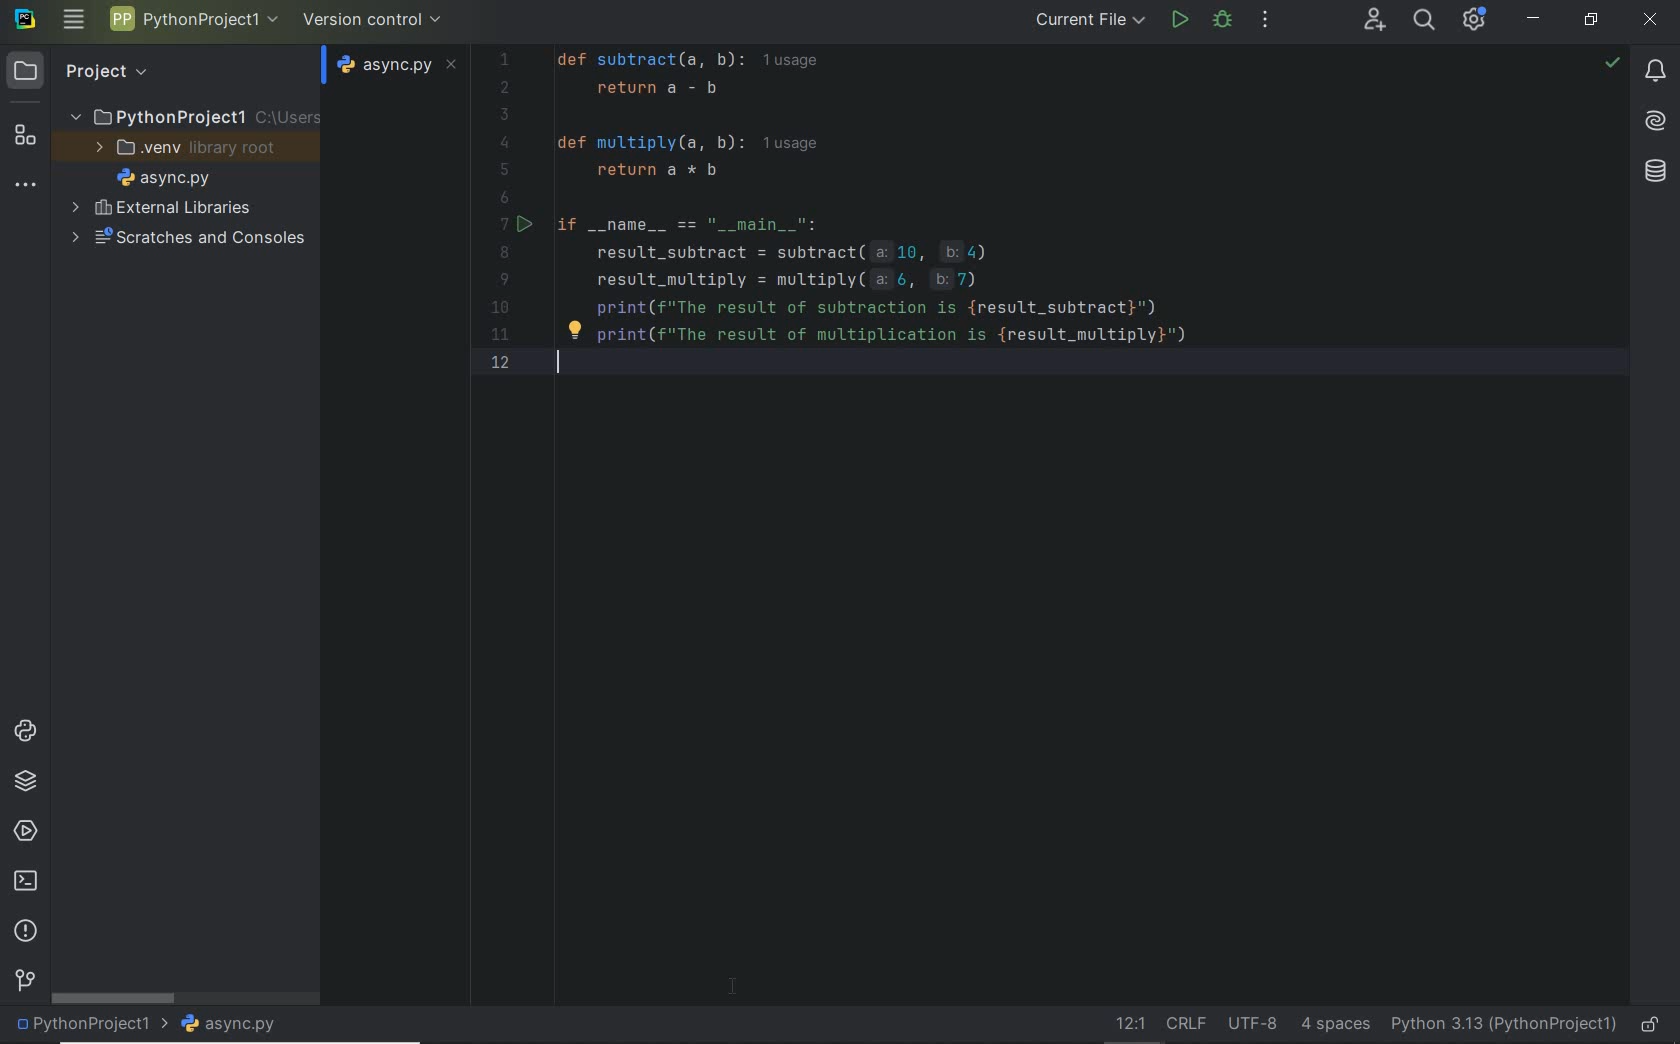 This screenshot has height=1044, width=1680. What do you see at coordinates (1187, 1025) in the screenshot?
I see `line separator` at bounding box center [1187, 1025].